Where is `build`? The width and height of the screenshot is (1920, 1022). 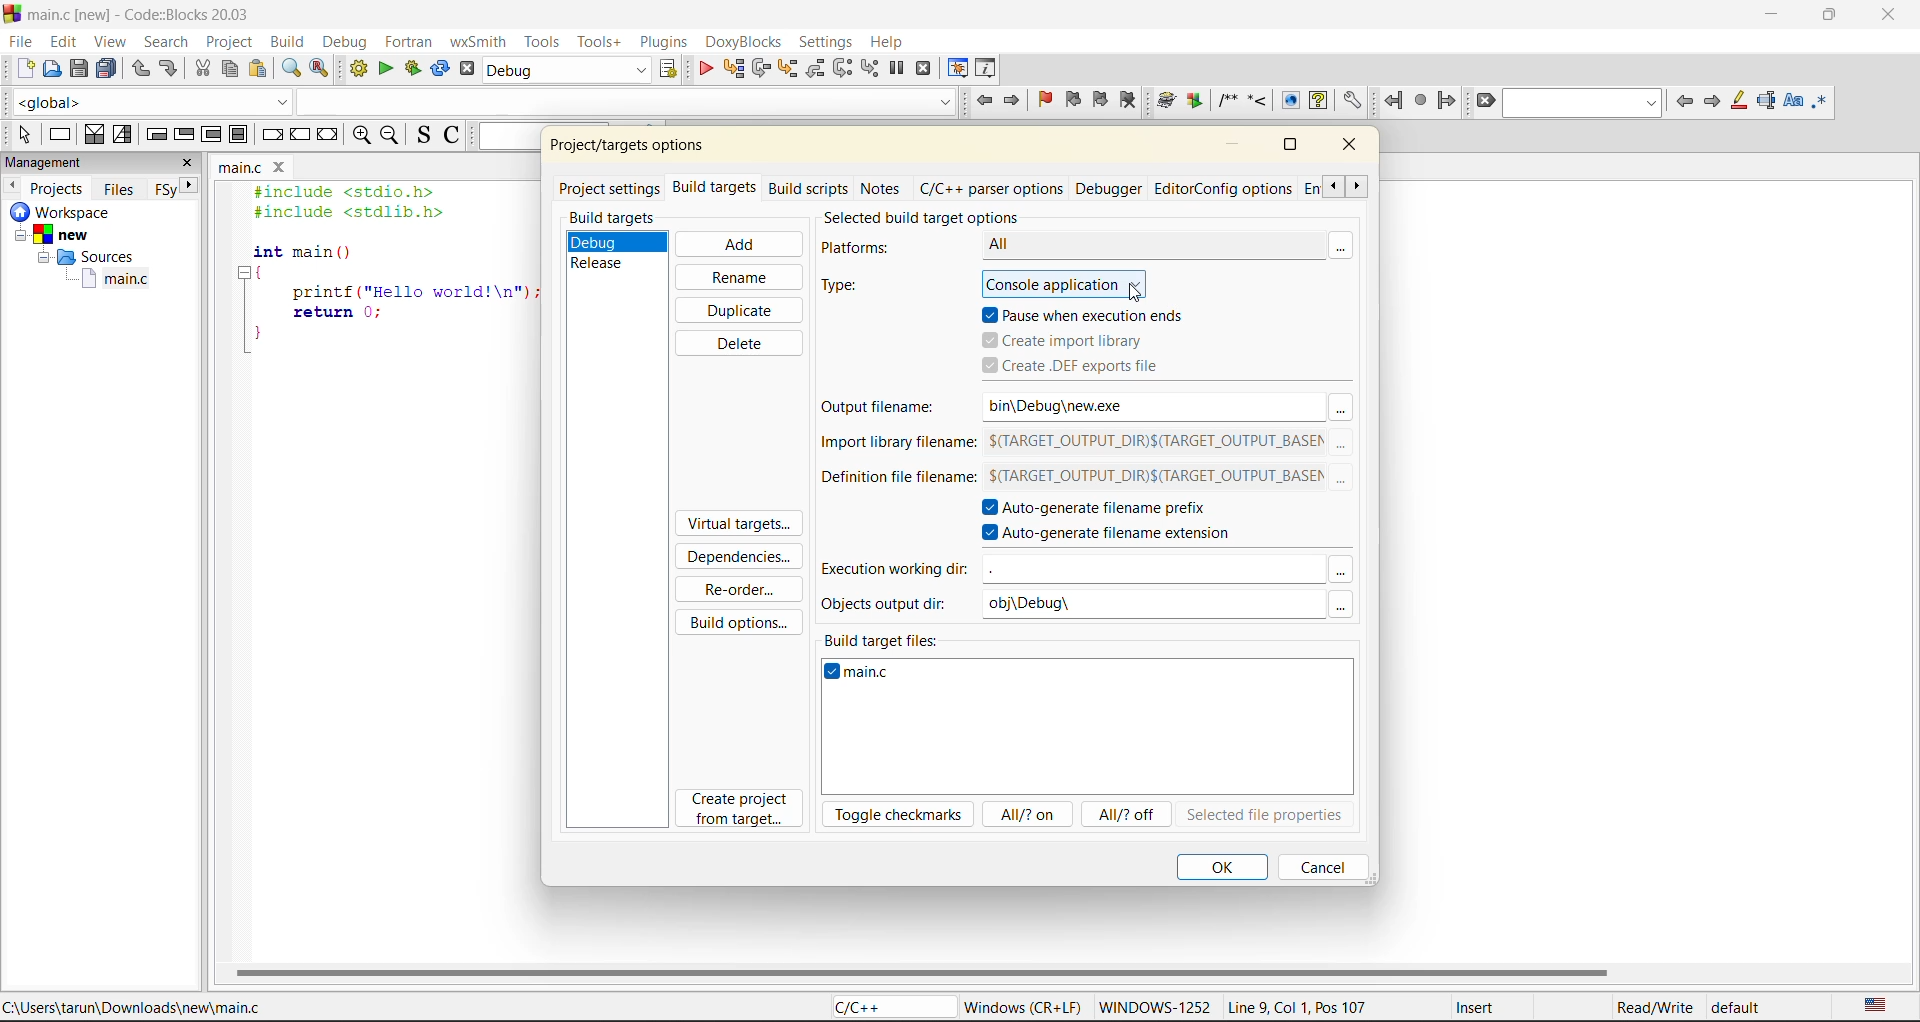
build is located at coordinates (291, 39).